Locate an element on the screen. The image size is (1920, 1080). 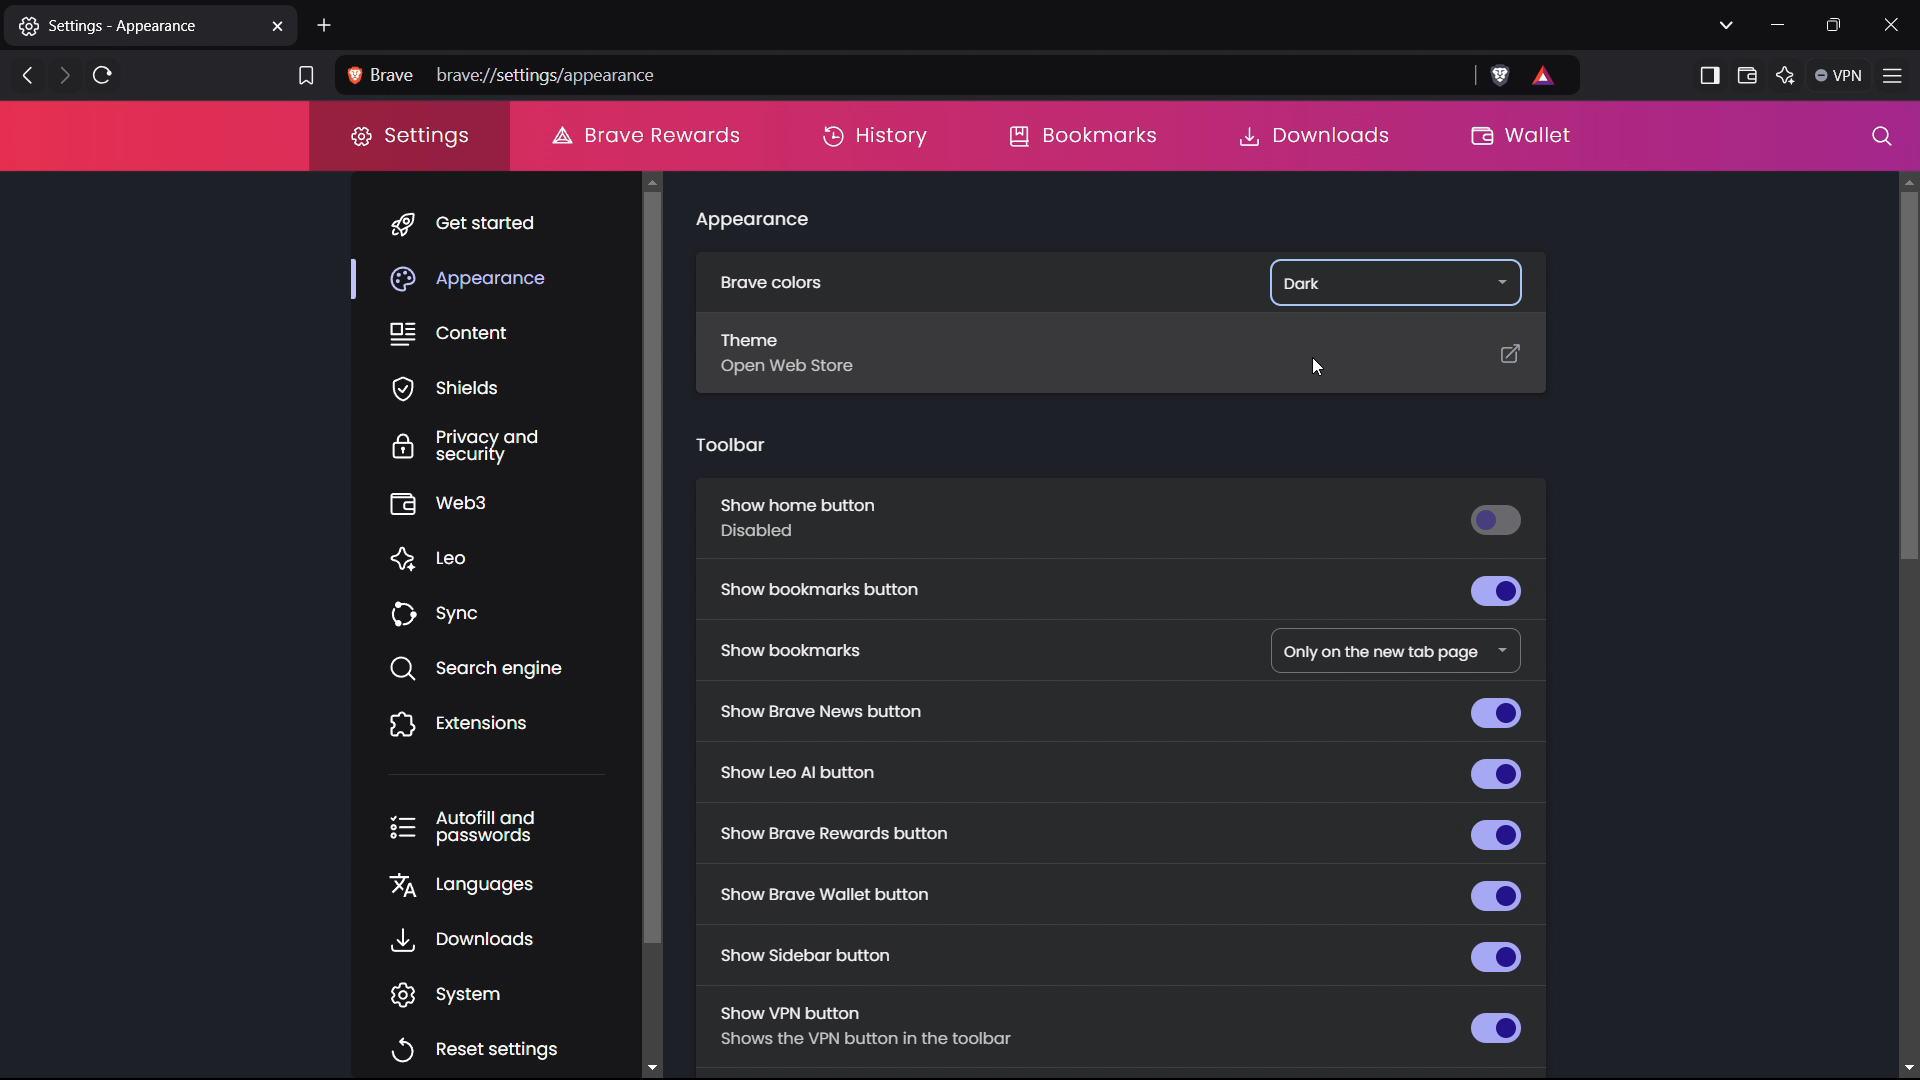
get started is located at coordinates (507, 220).